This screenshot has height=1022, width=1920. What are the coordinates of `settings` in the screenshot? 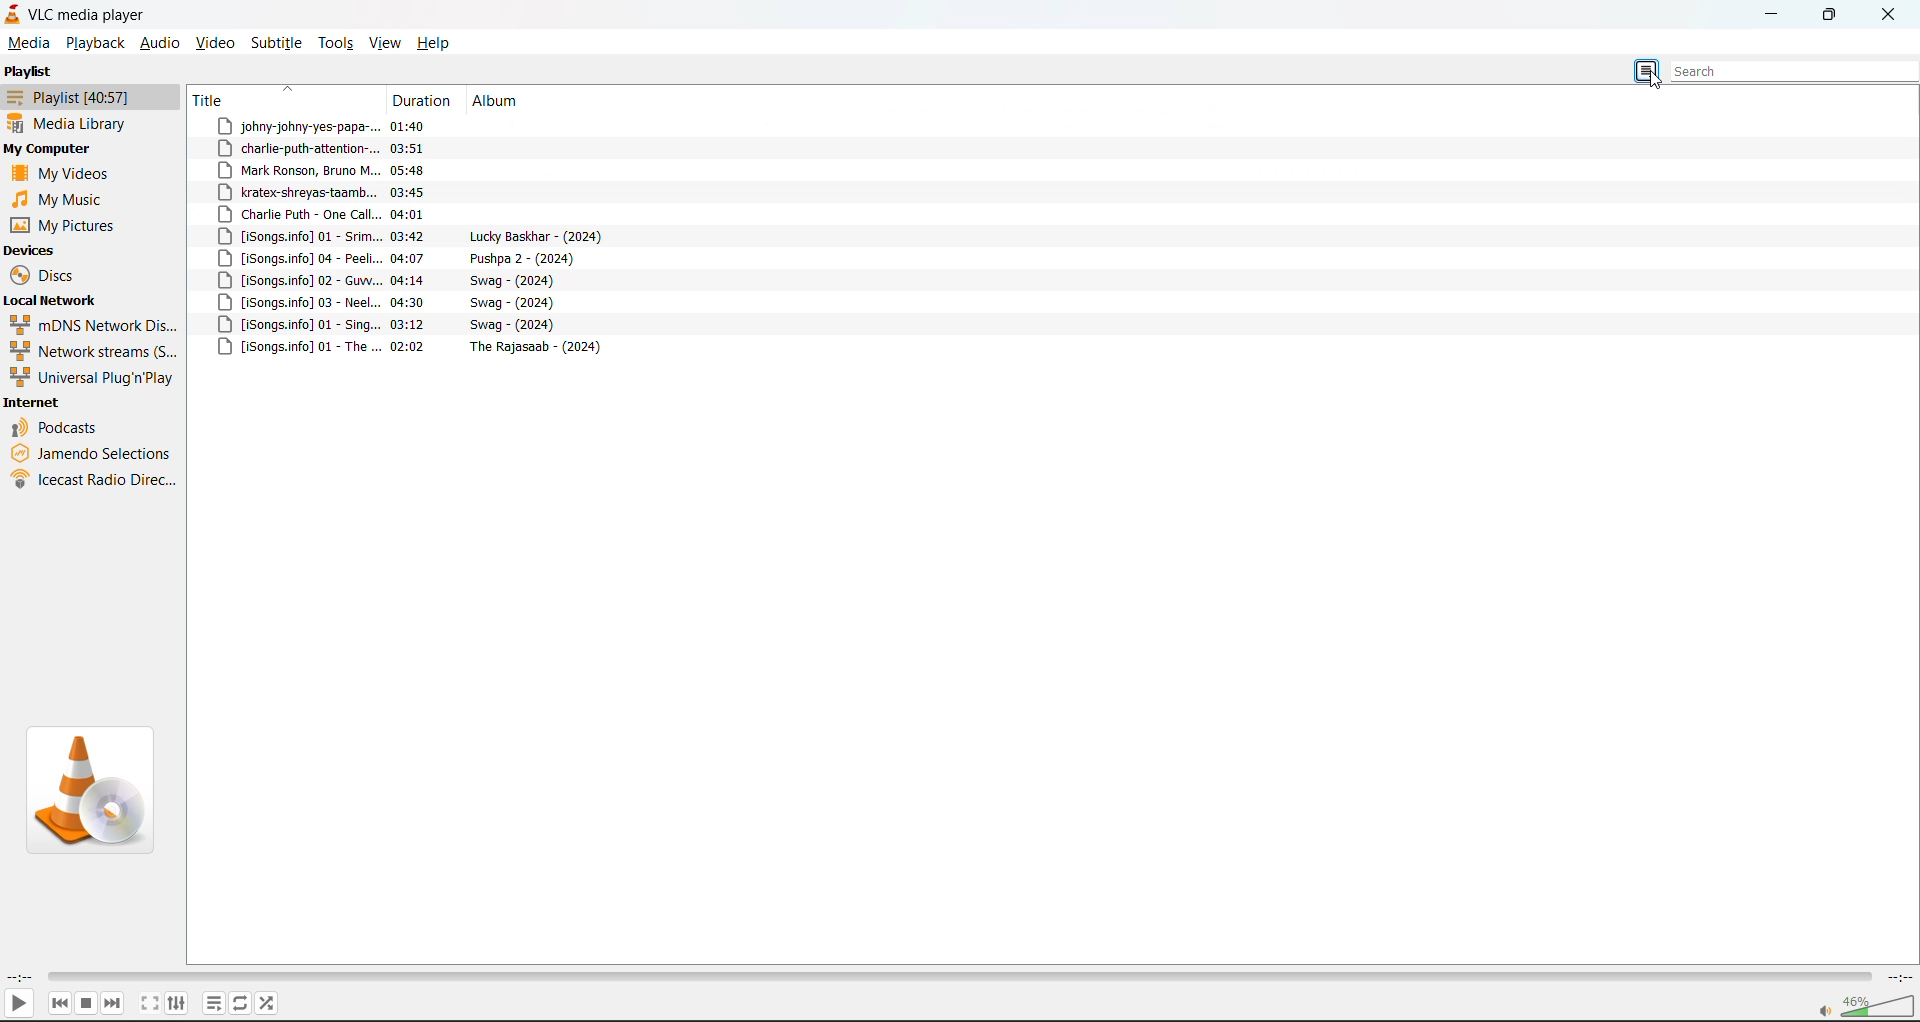 It's located at (174, 1003).